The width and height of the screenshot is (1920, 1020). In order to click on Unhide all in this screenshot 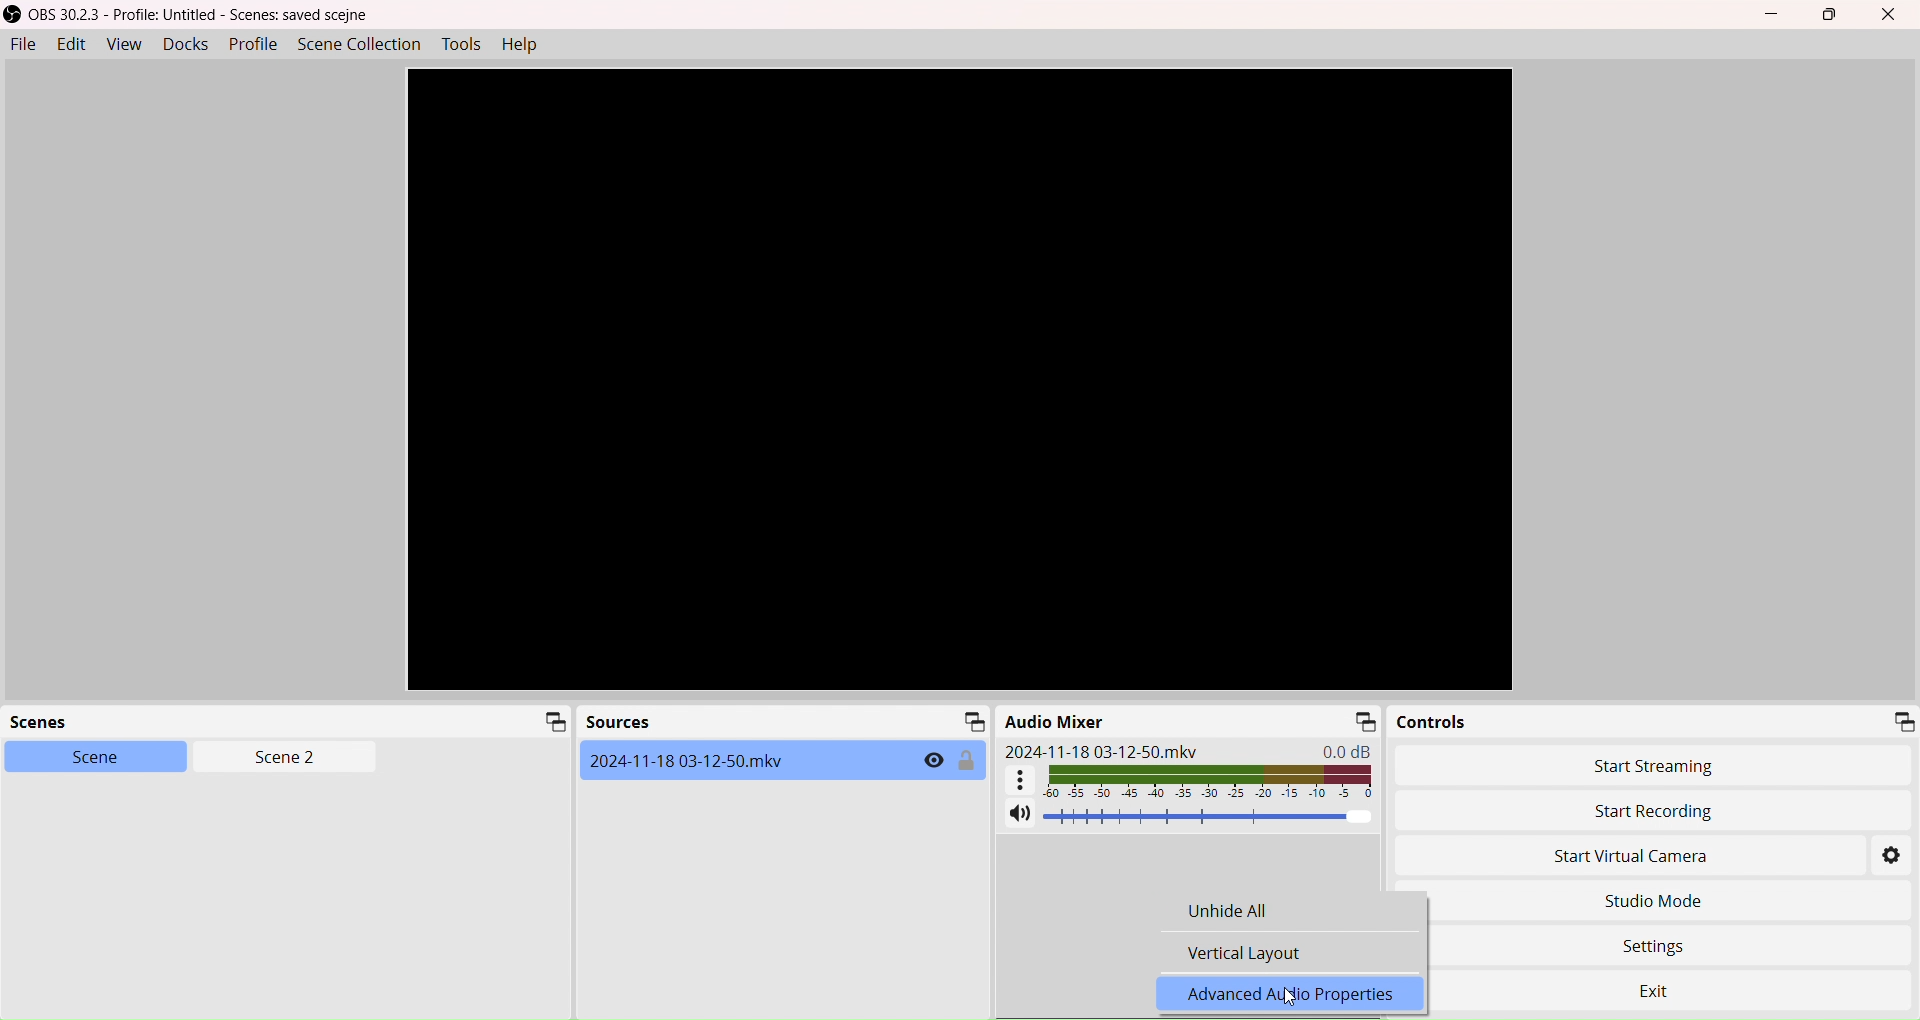, I will do `click(1263, 914)`.